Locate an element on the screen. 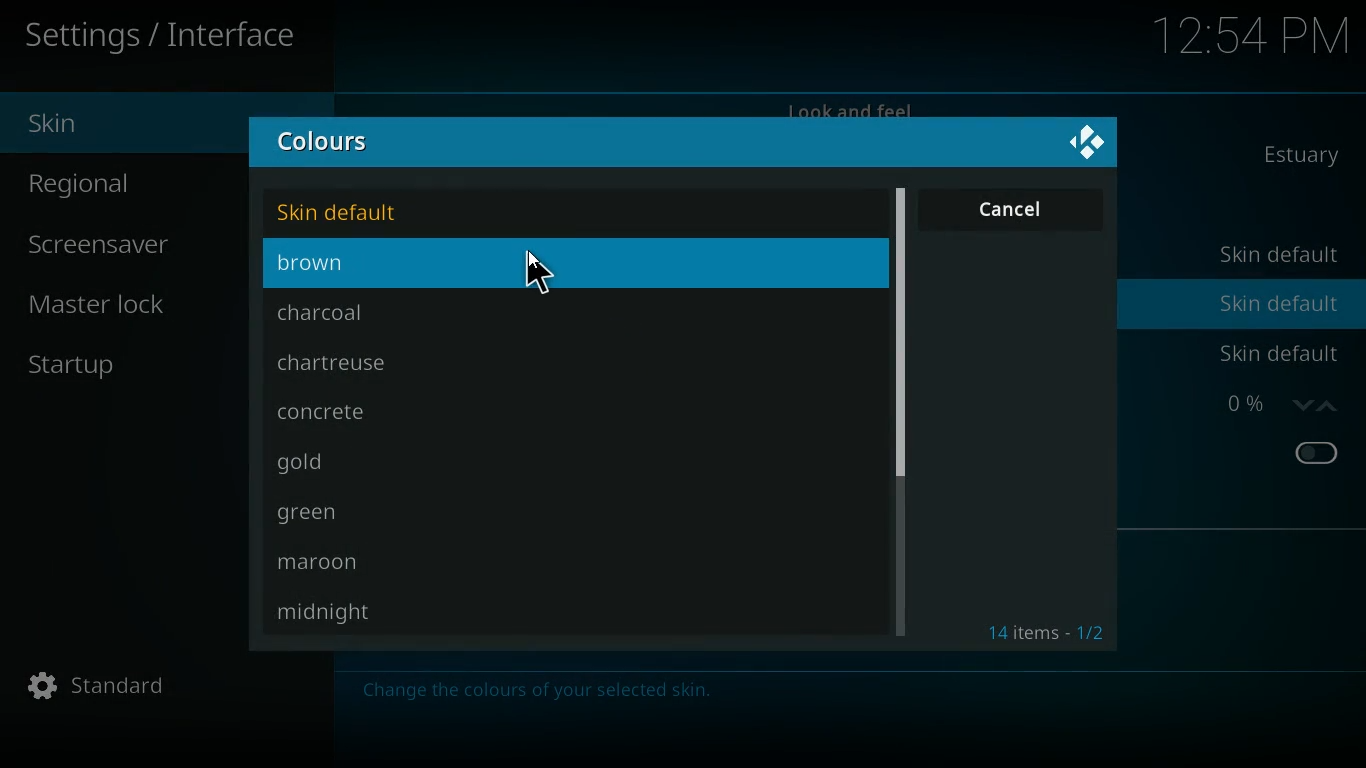  look and feel is located at coordinates (855, 106).